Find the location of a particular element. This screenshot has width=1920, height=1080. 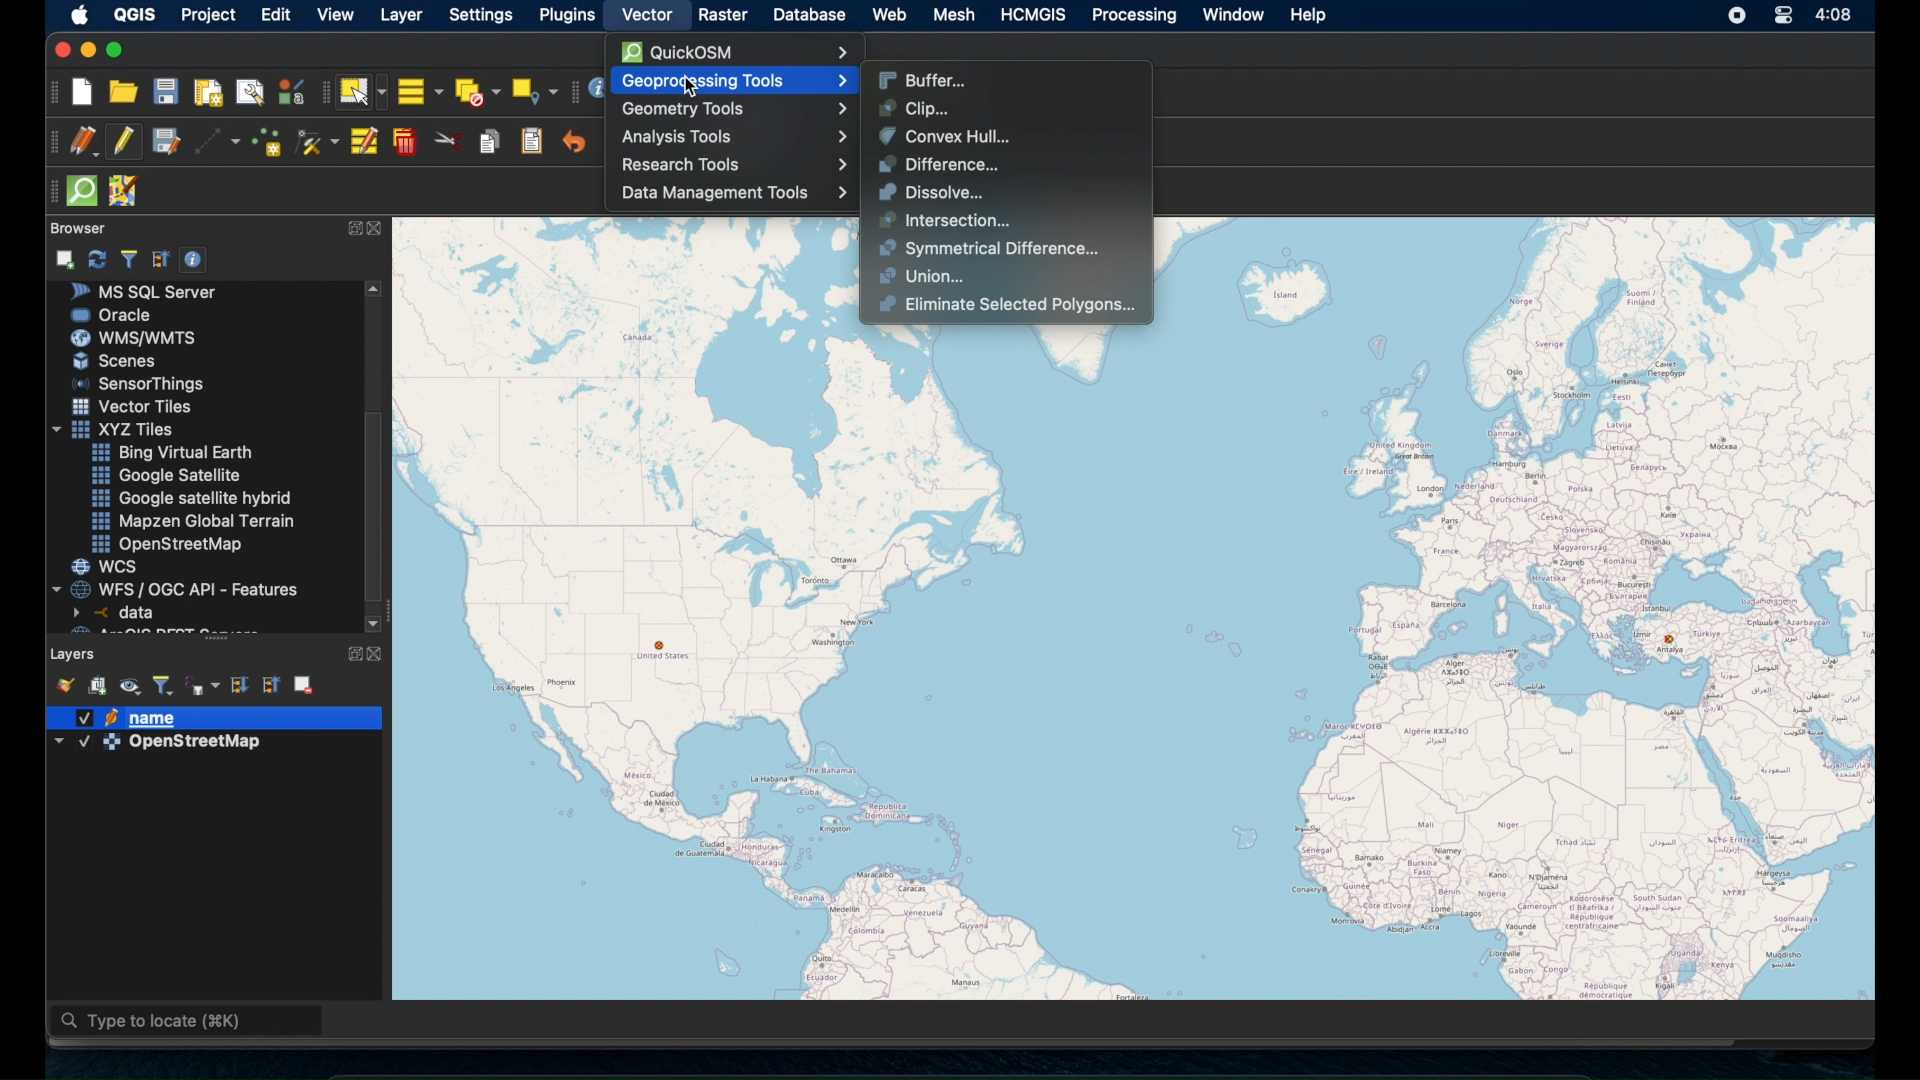

Clip... is located at coordinates (911, 107).